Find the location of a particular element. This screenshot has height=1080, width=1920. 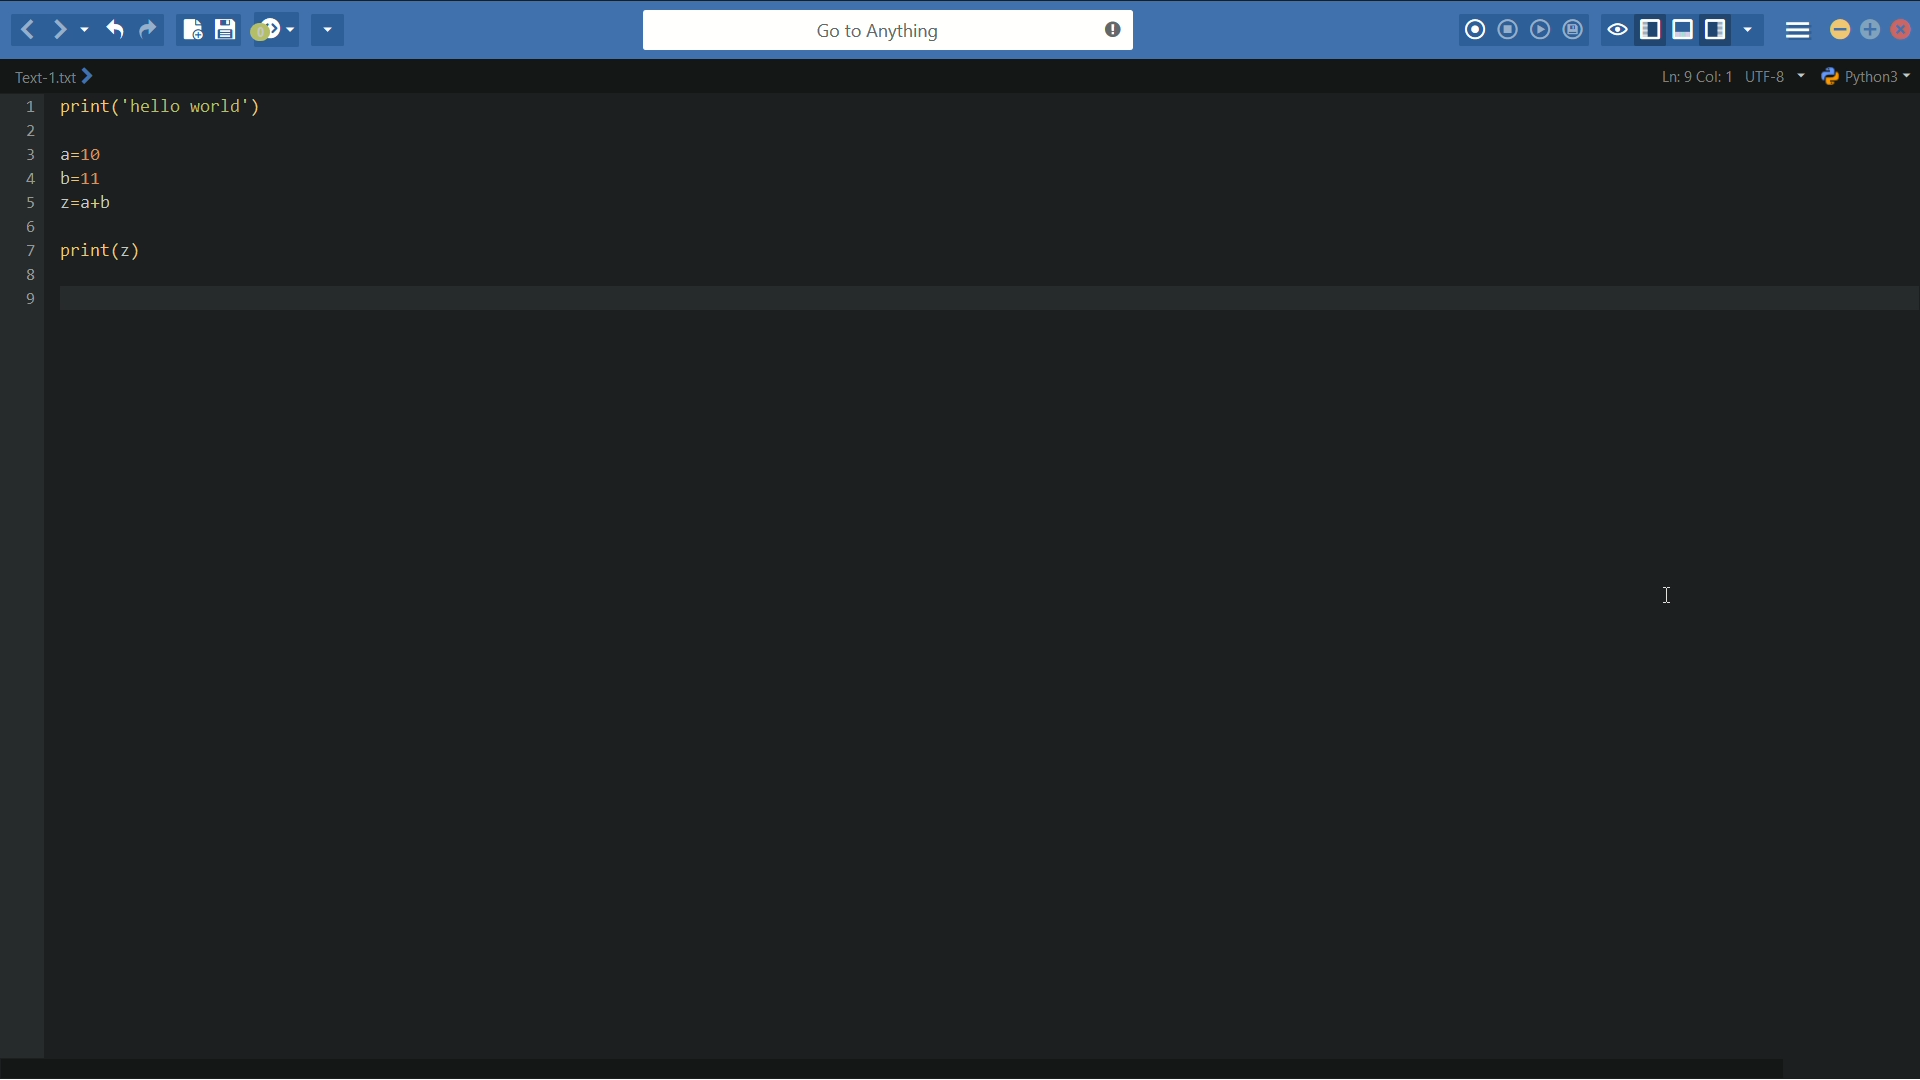

show/hide left pane is located at coordinates (1653, 29).